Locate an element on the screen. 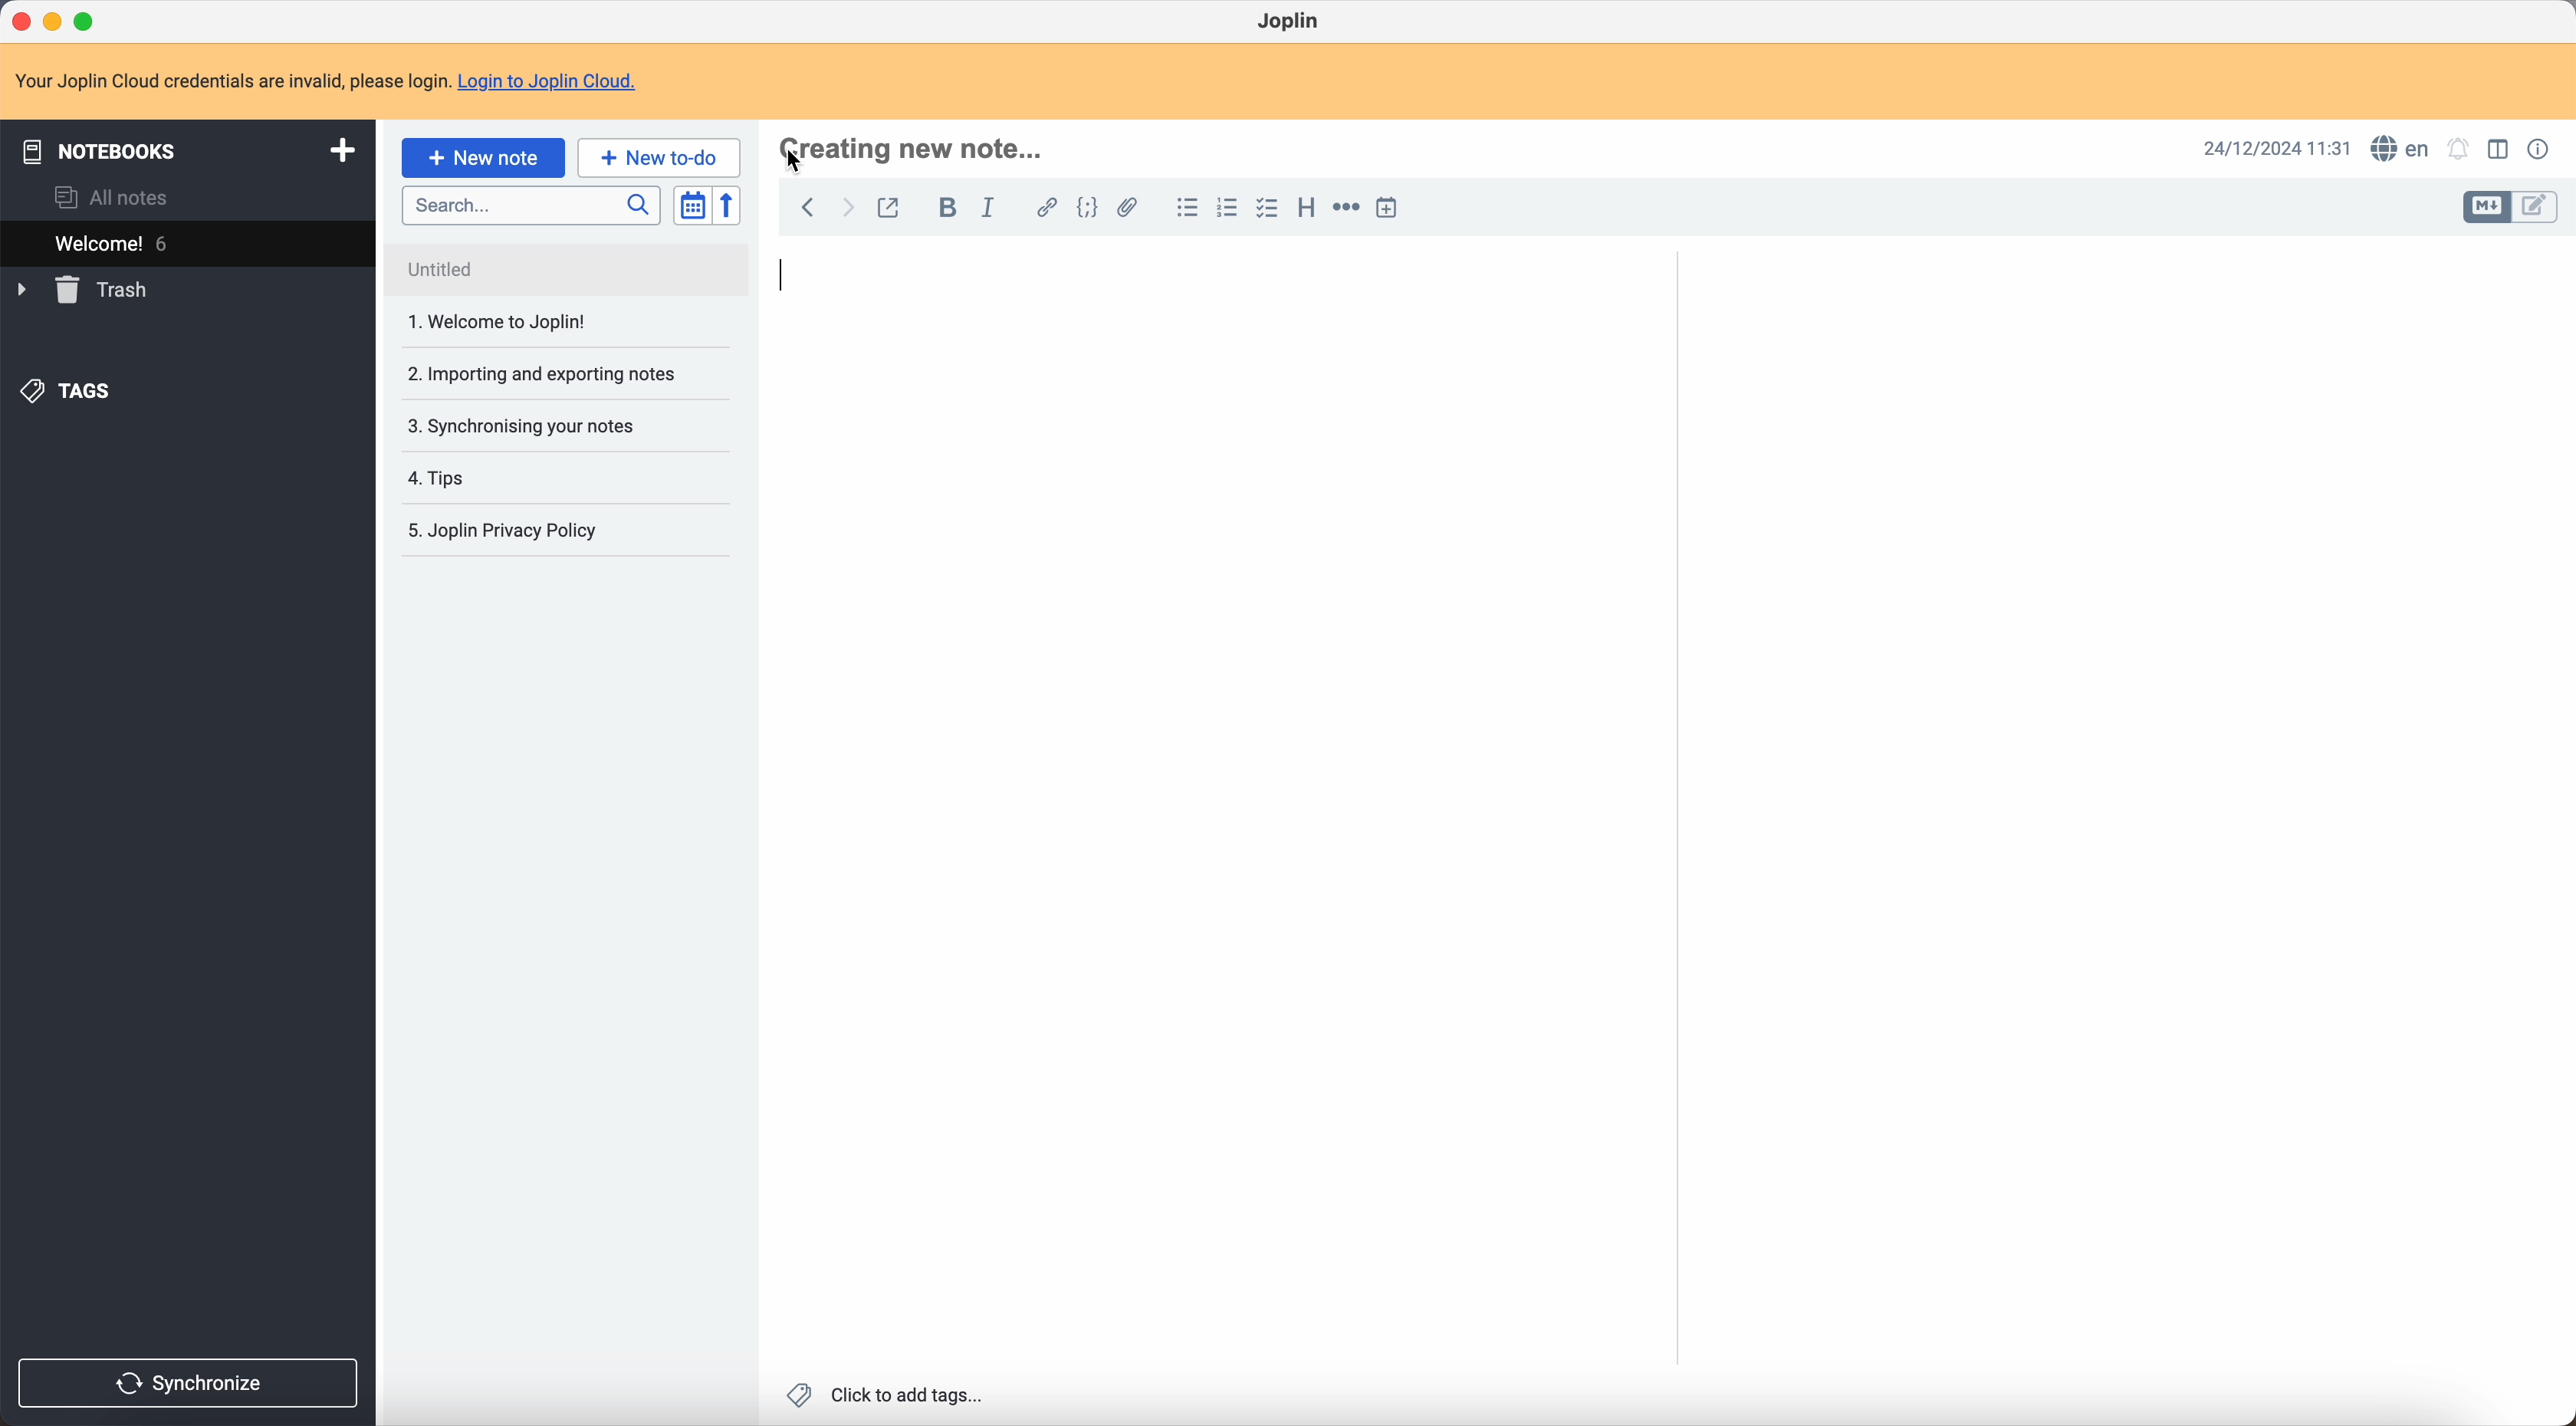  scroll bar is located at coordinates (2560, 448).